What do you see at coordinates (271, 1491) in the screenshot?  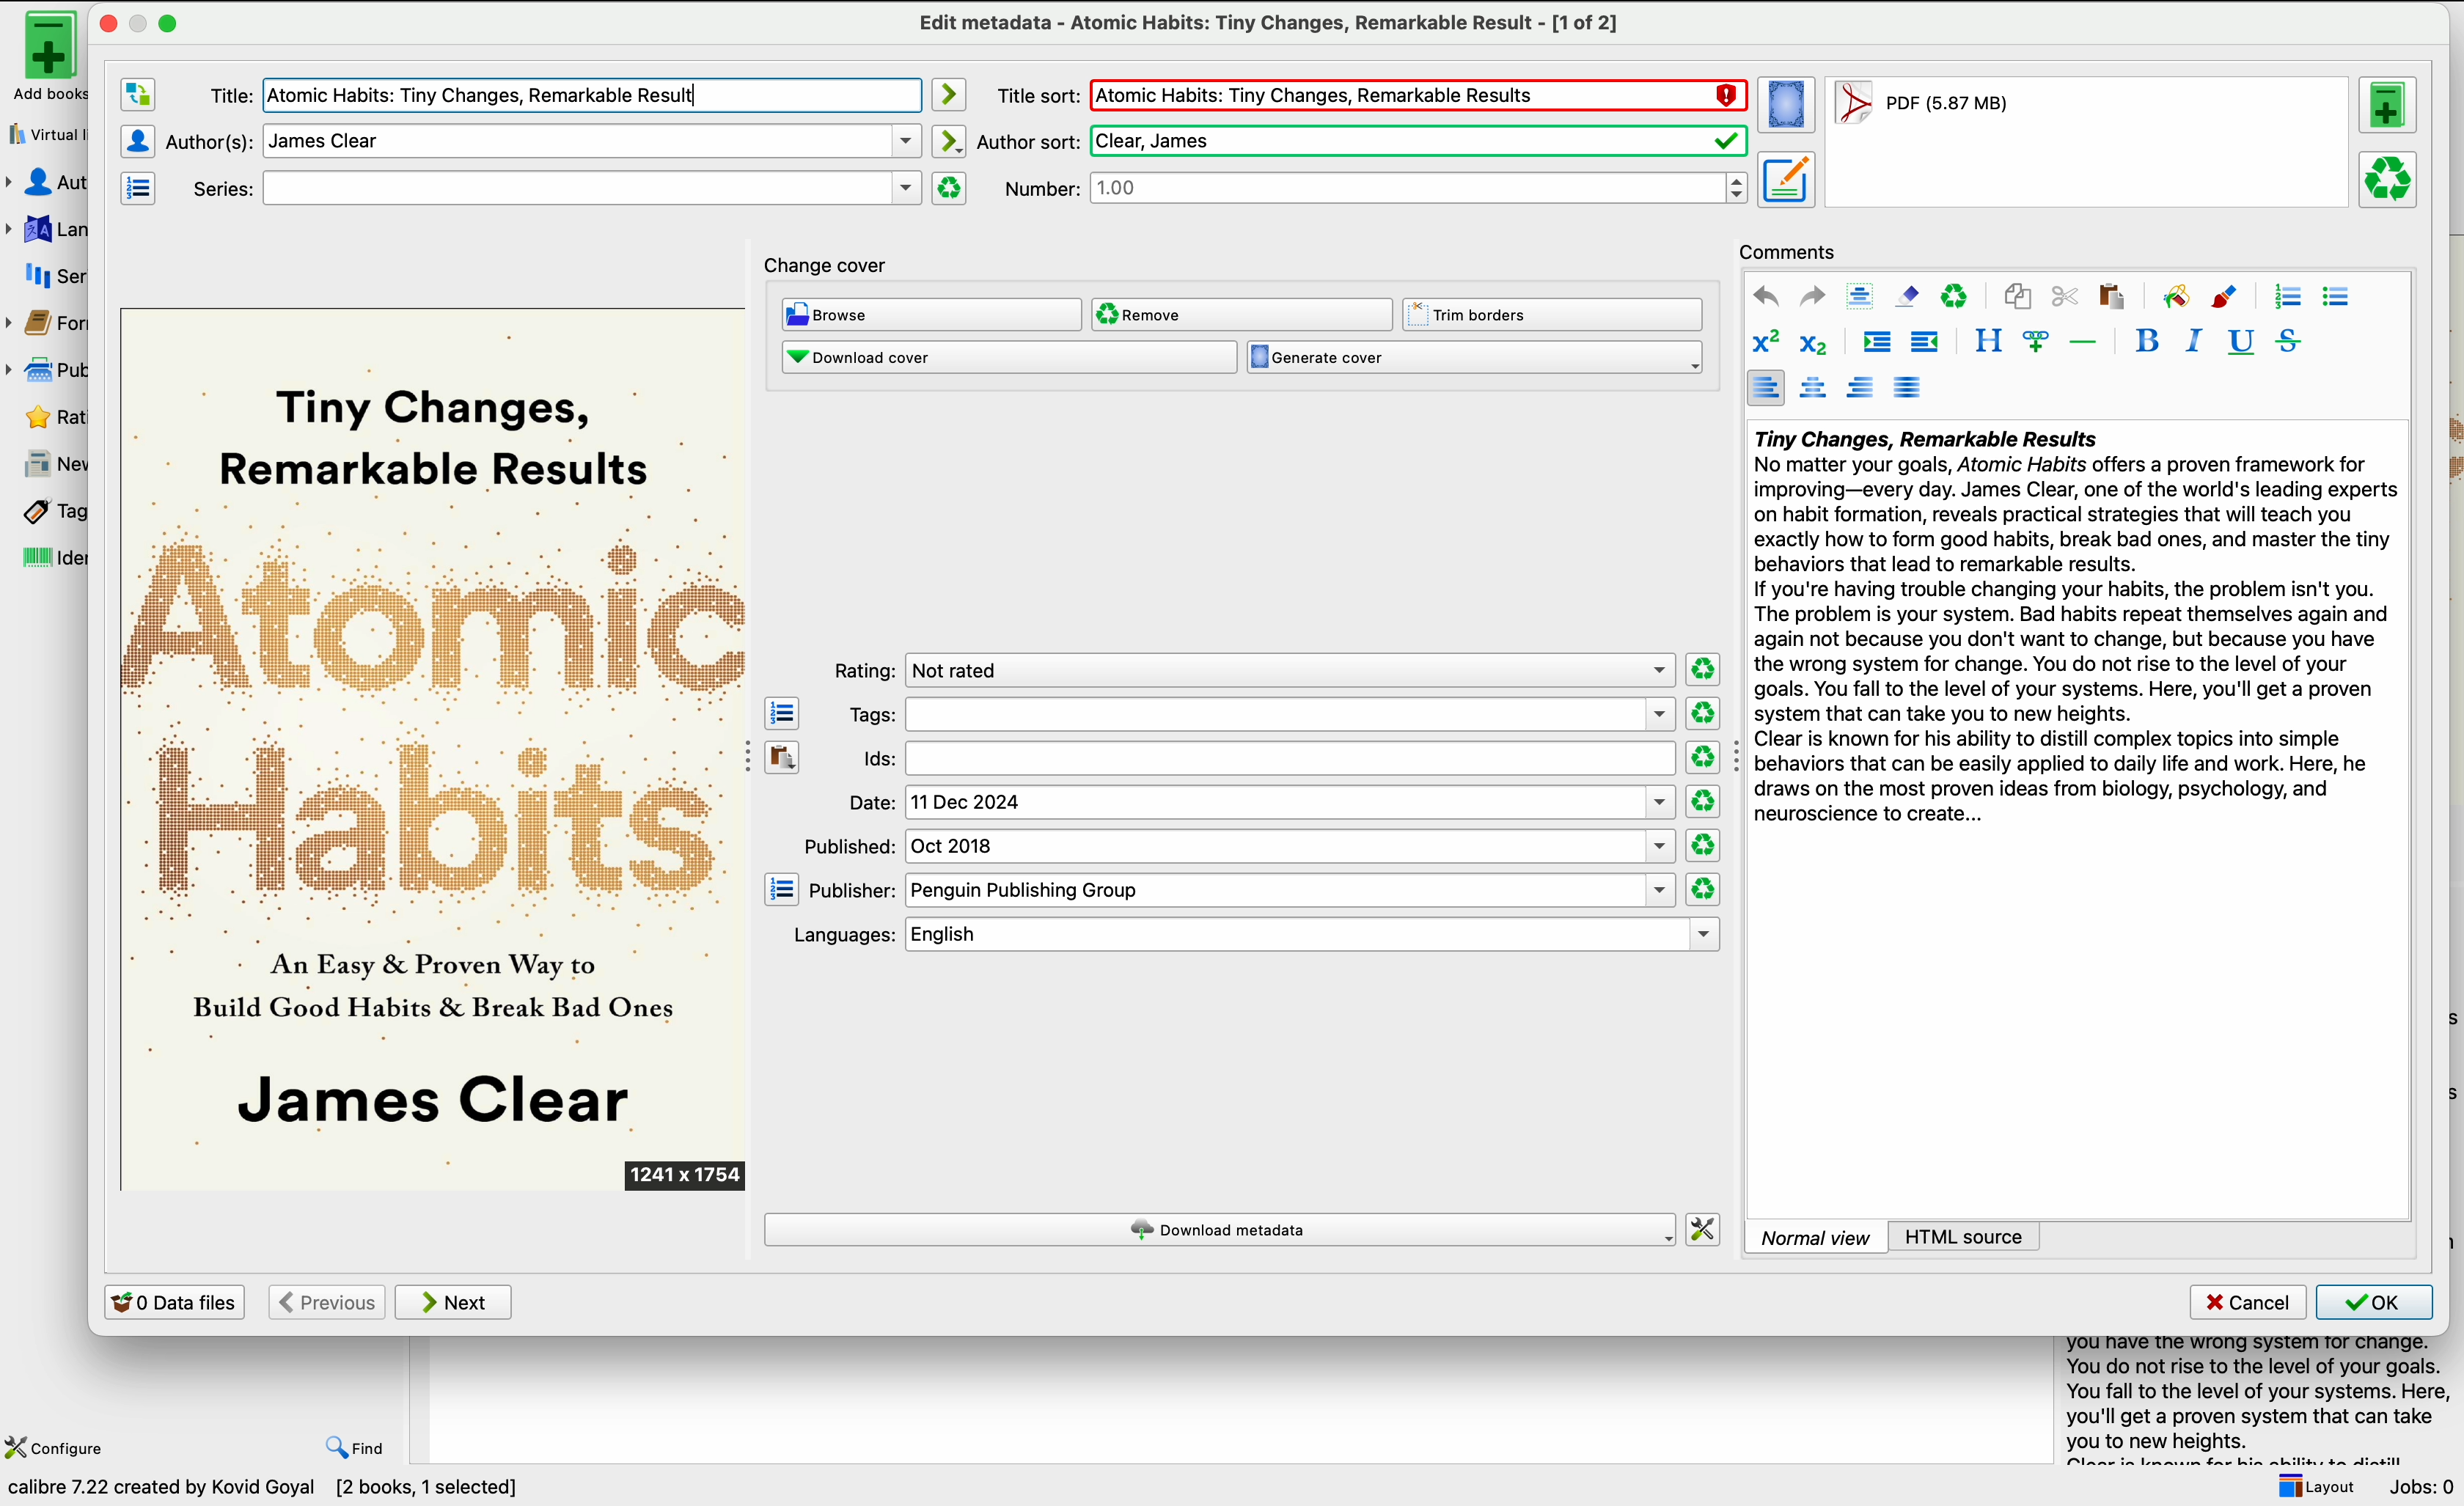 I see `data` at bounding box center [271, 1491].